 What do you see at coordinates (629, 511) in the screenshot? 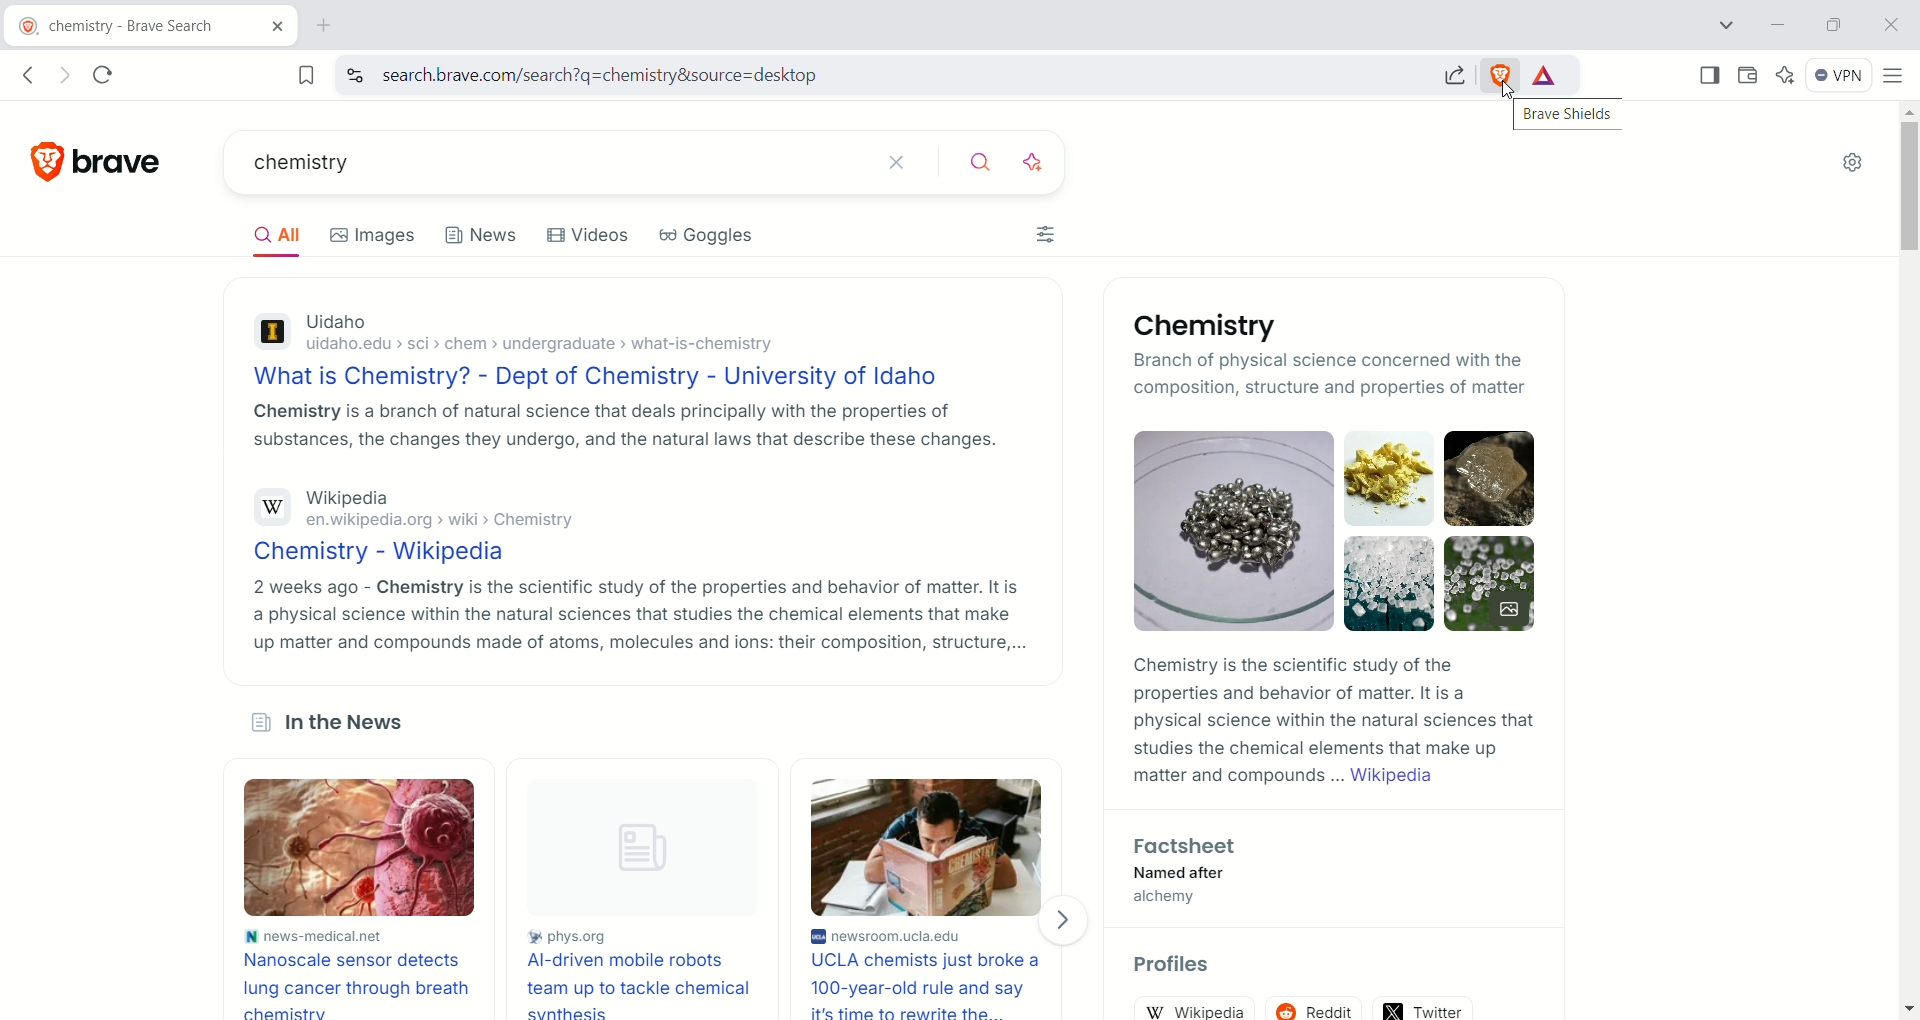
I see `Wikipedia: en.wikipedia.org > wiki > Chemistry` at bounding box center [629, 511].